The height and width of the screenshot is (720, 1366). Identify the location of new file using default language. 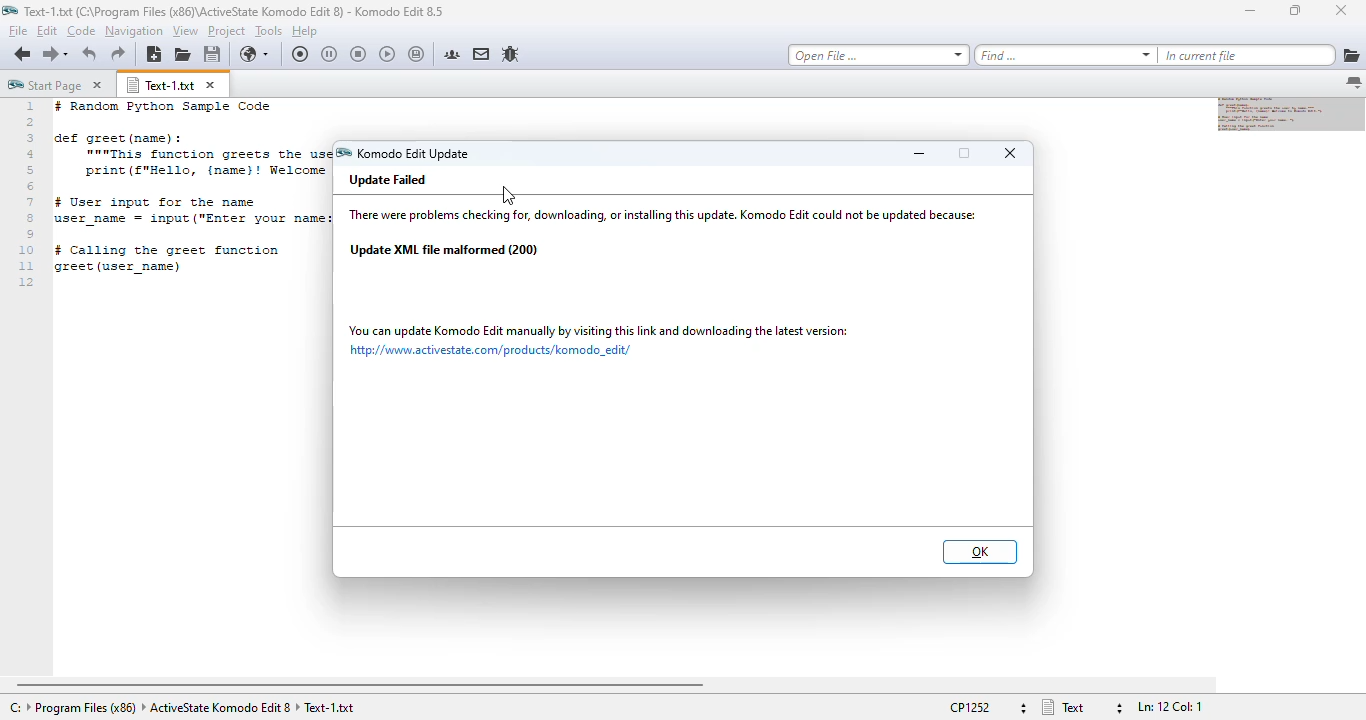
(155, 55).